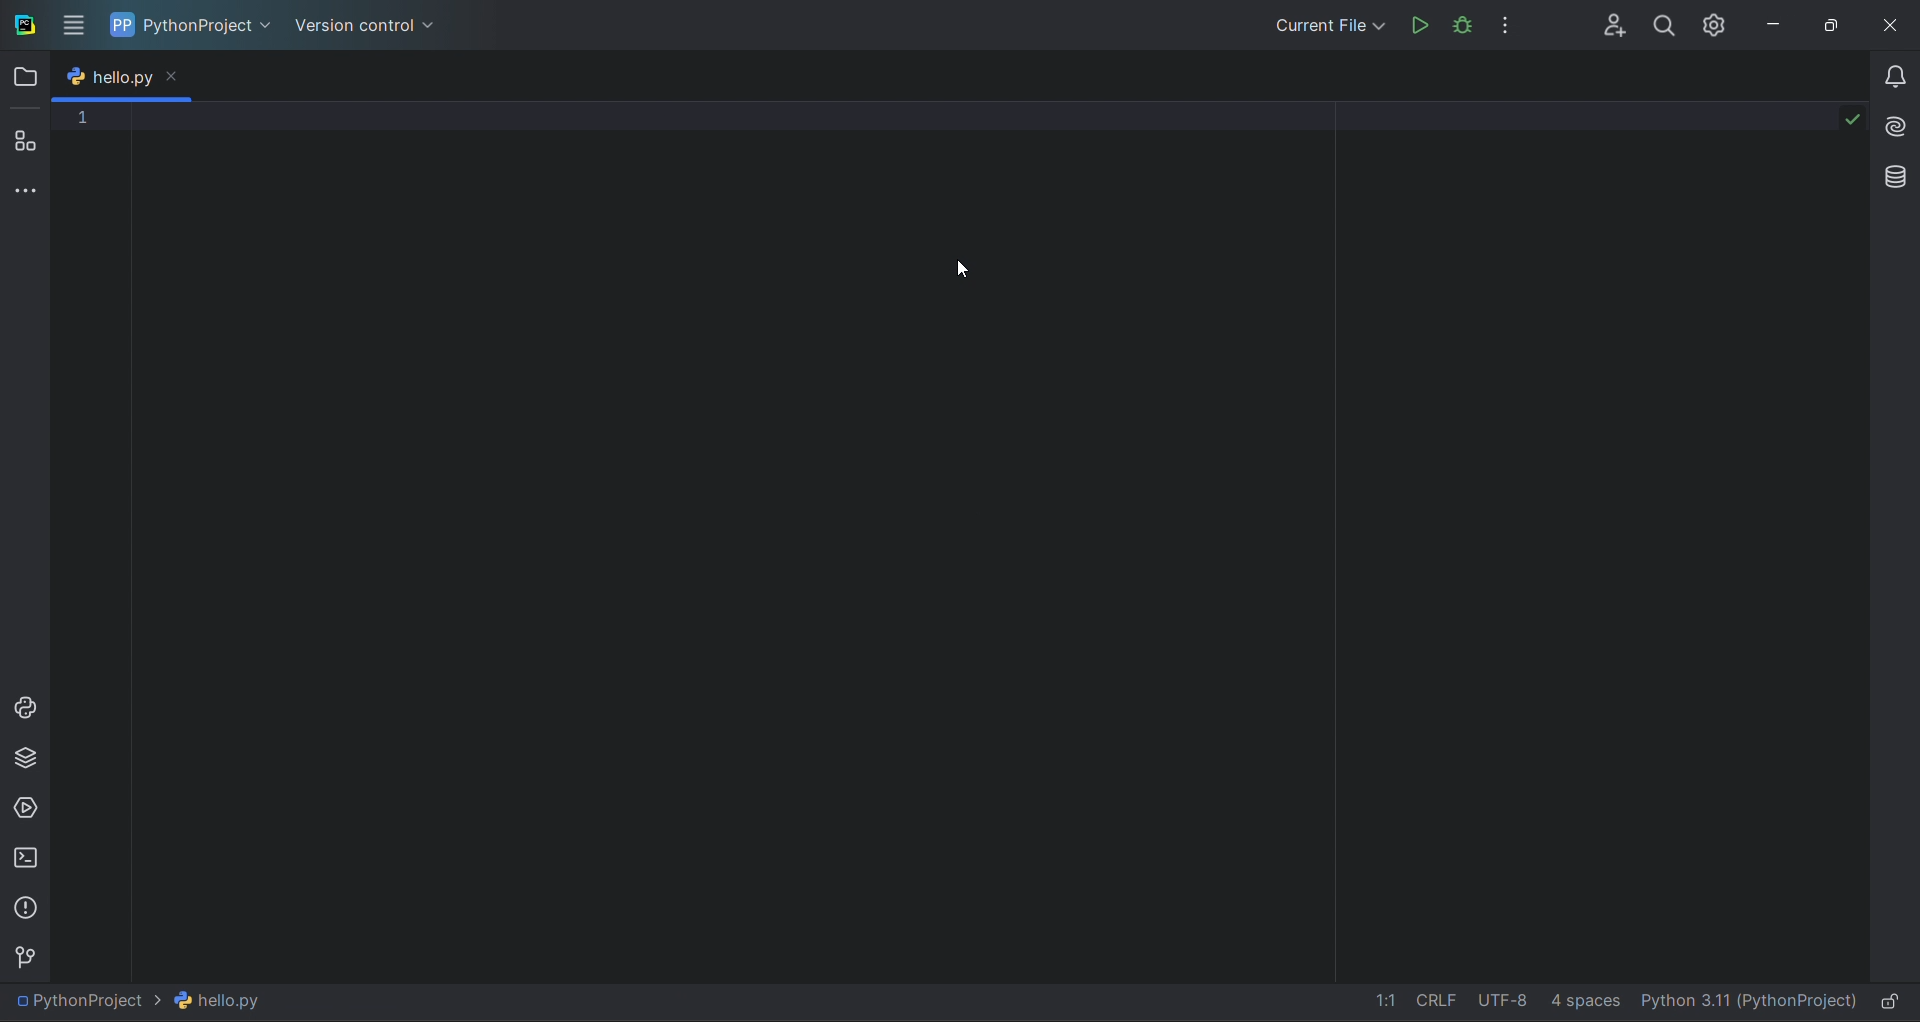 This screenshot has height=1022, width=1920. I want to click on logo, so click(23, 23).